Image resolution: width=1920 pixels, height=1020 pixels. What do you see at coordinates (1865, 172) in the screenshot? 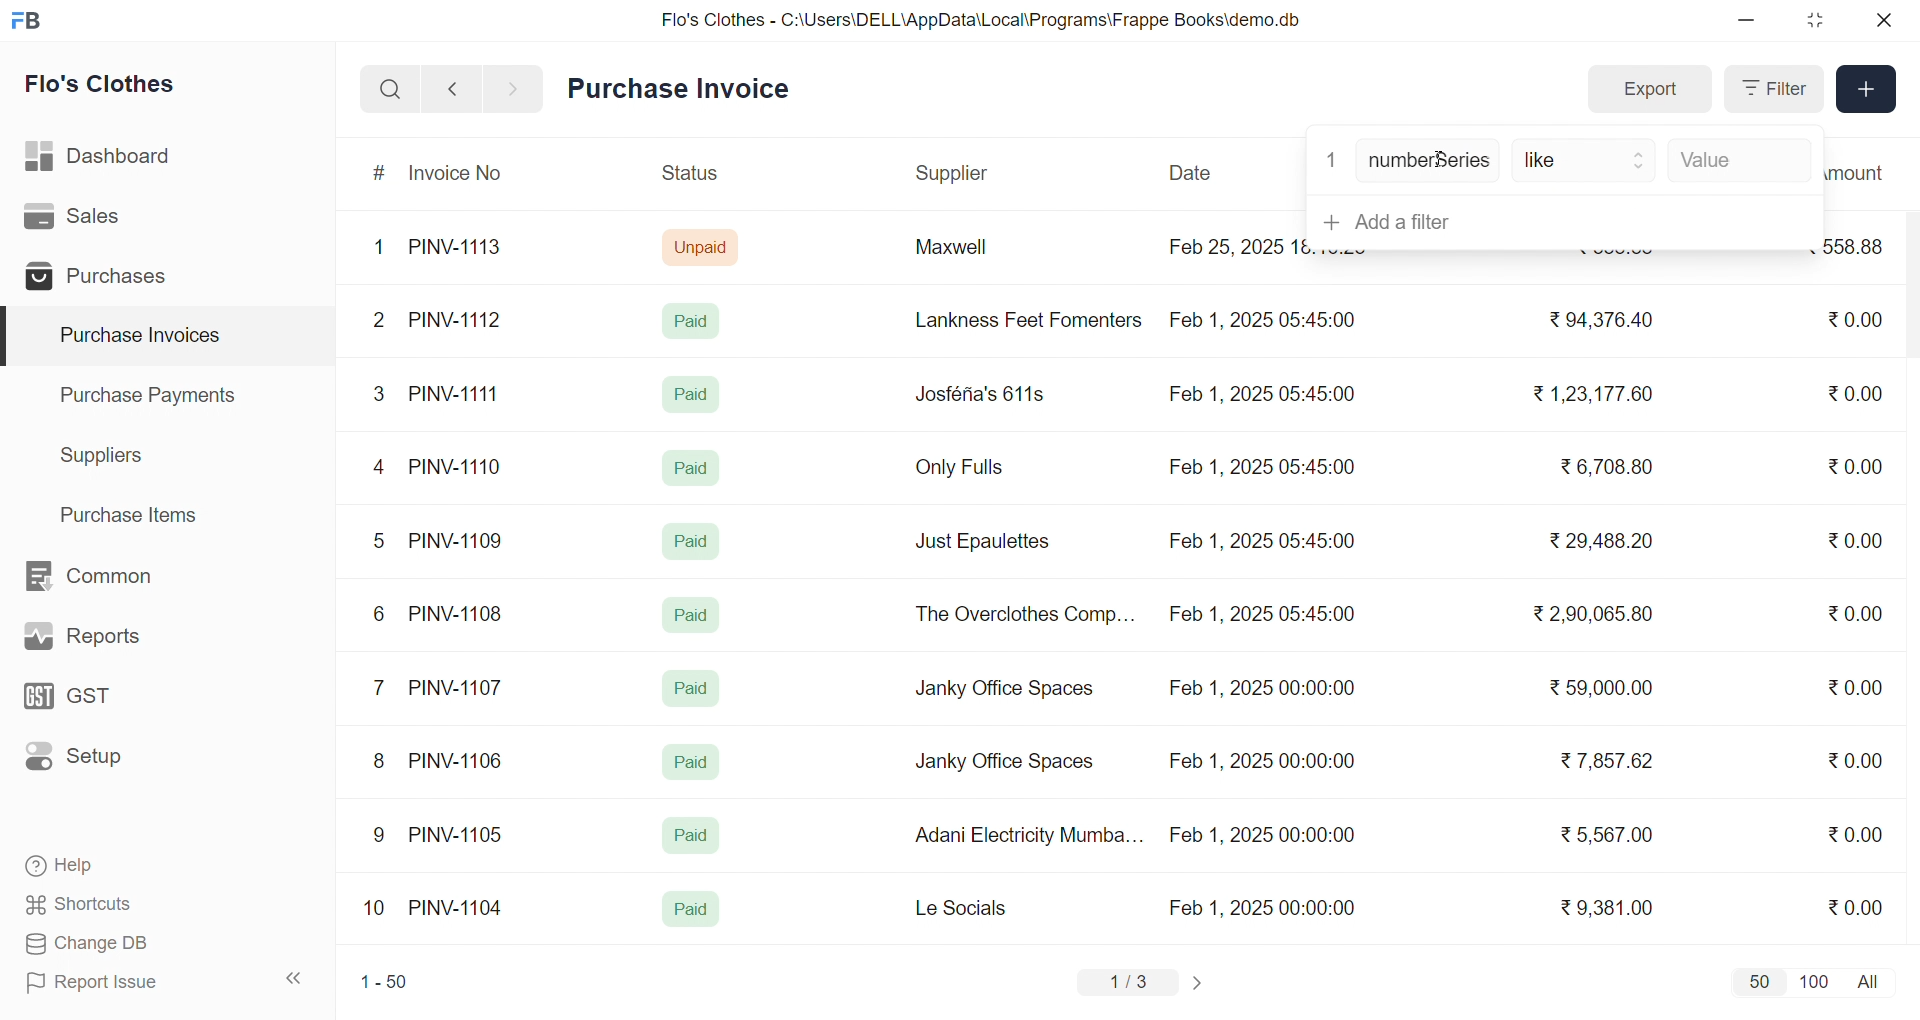
I see `Outstanding Amount` at bounding box center [1865, 172].